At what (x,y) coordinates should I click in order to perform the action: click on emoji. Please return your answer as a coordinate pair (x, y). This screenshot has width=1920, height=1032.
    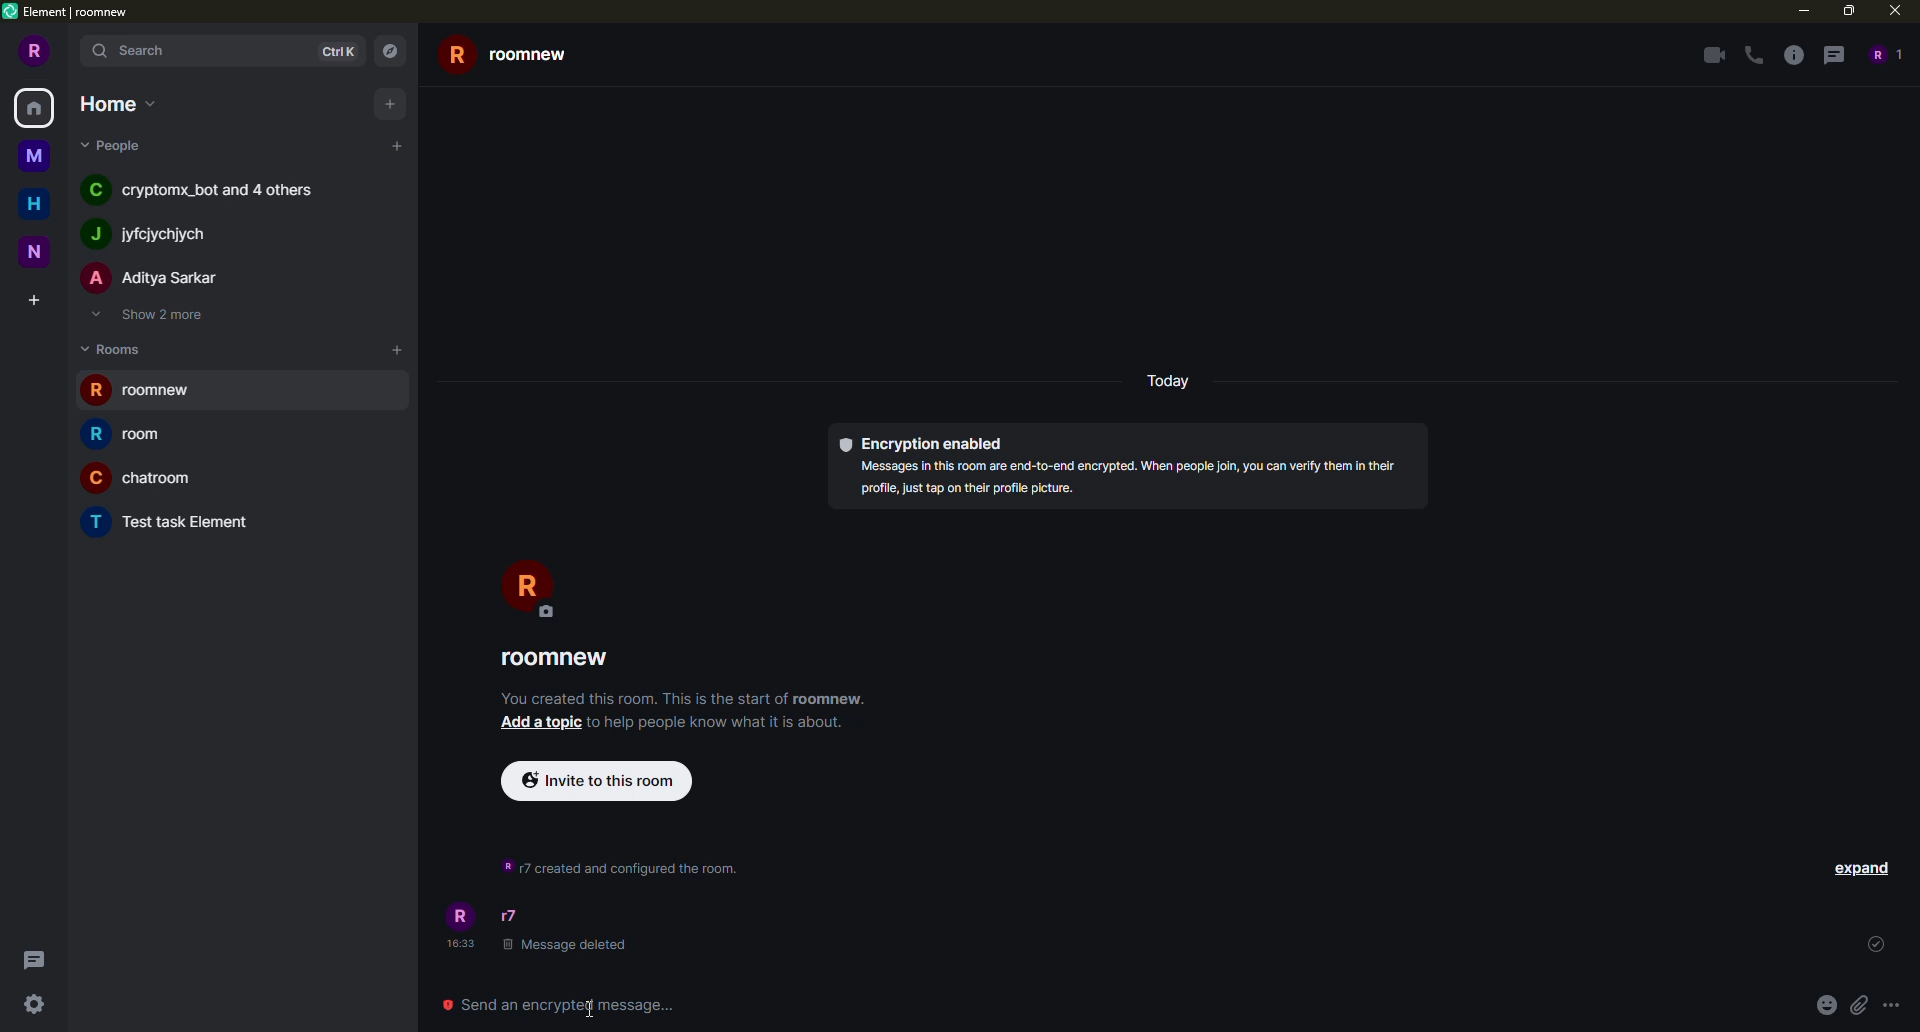
    Looking at the image, I should click on (1825, 1004).